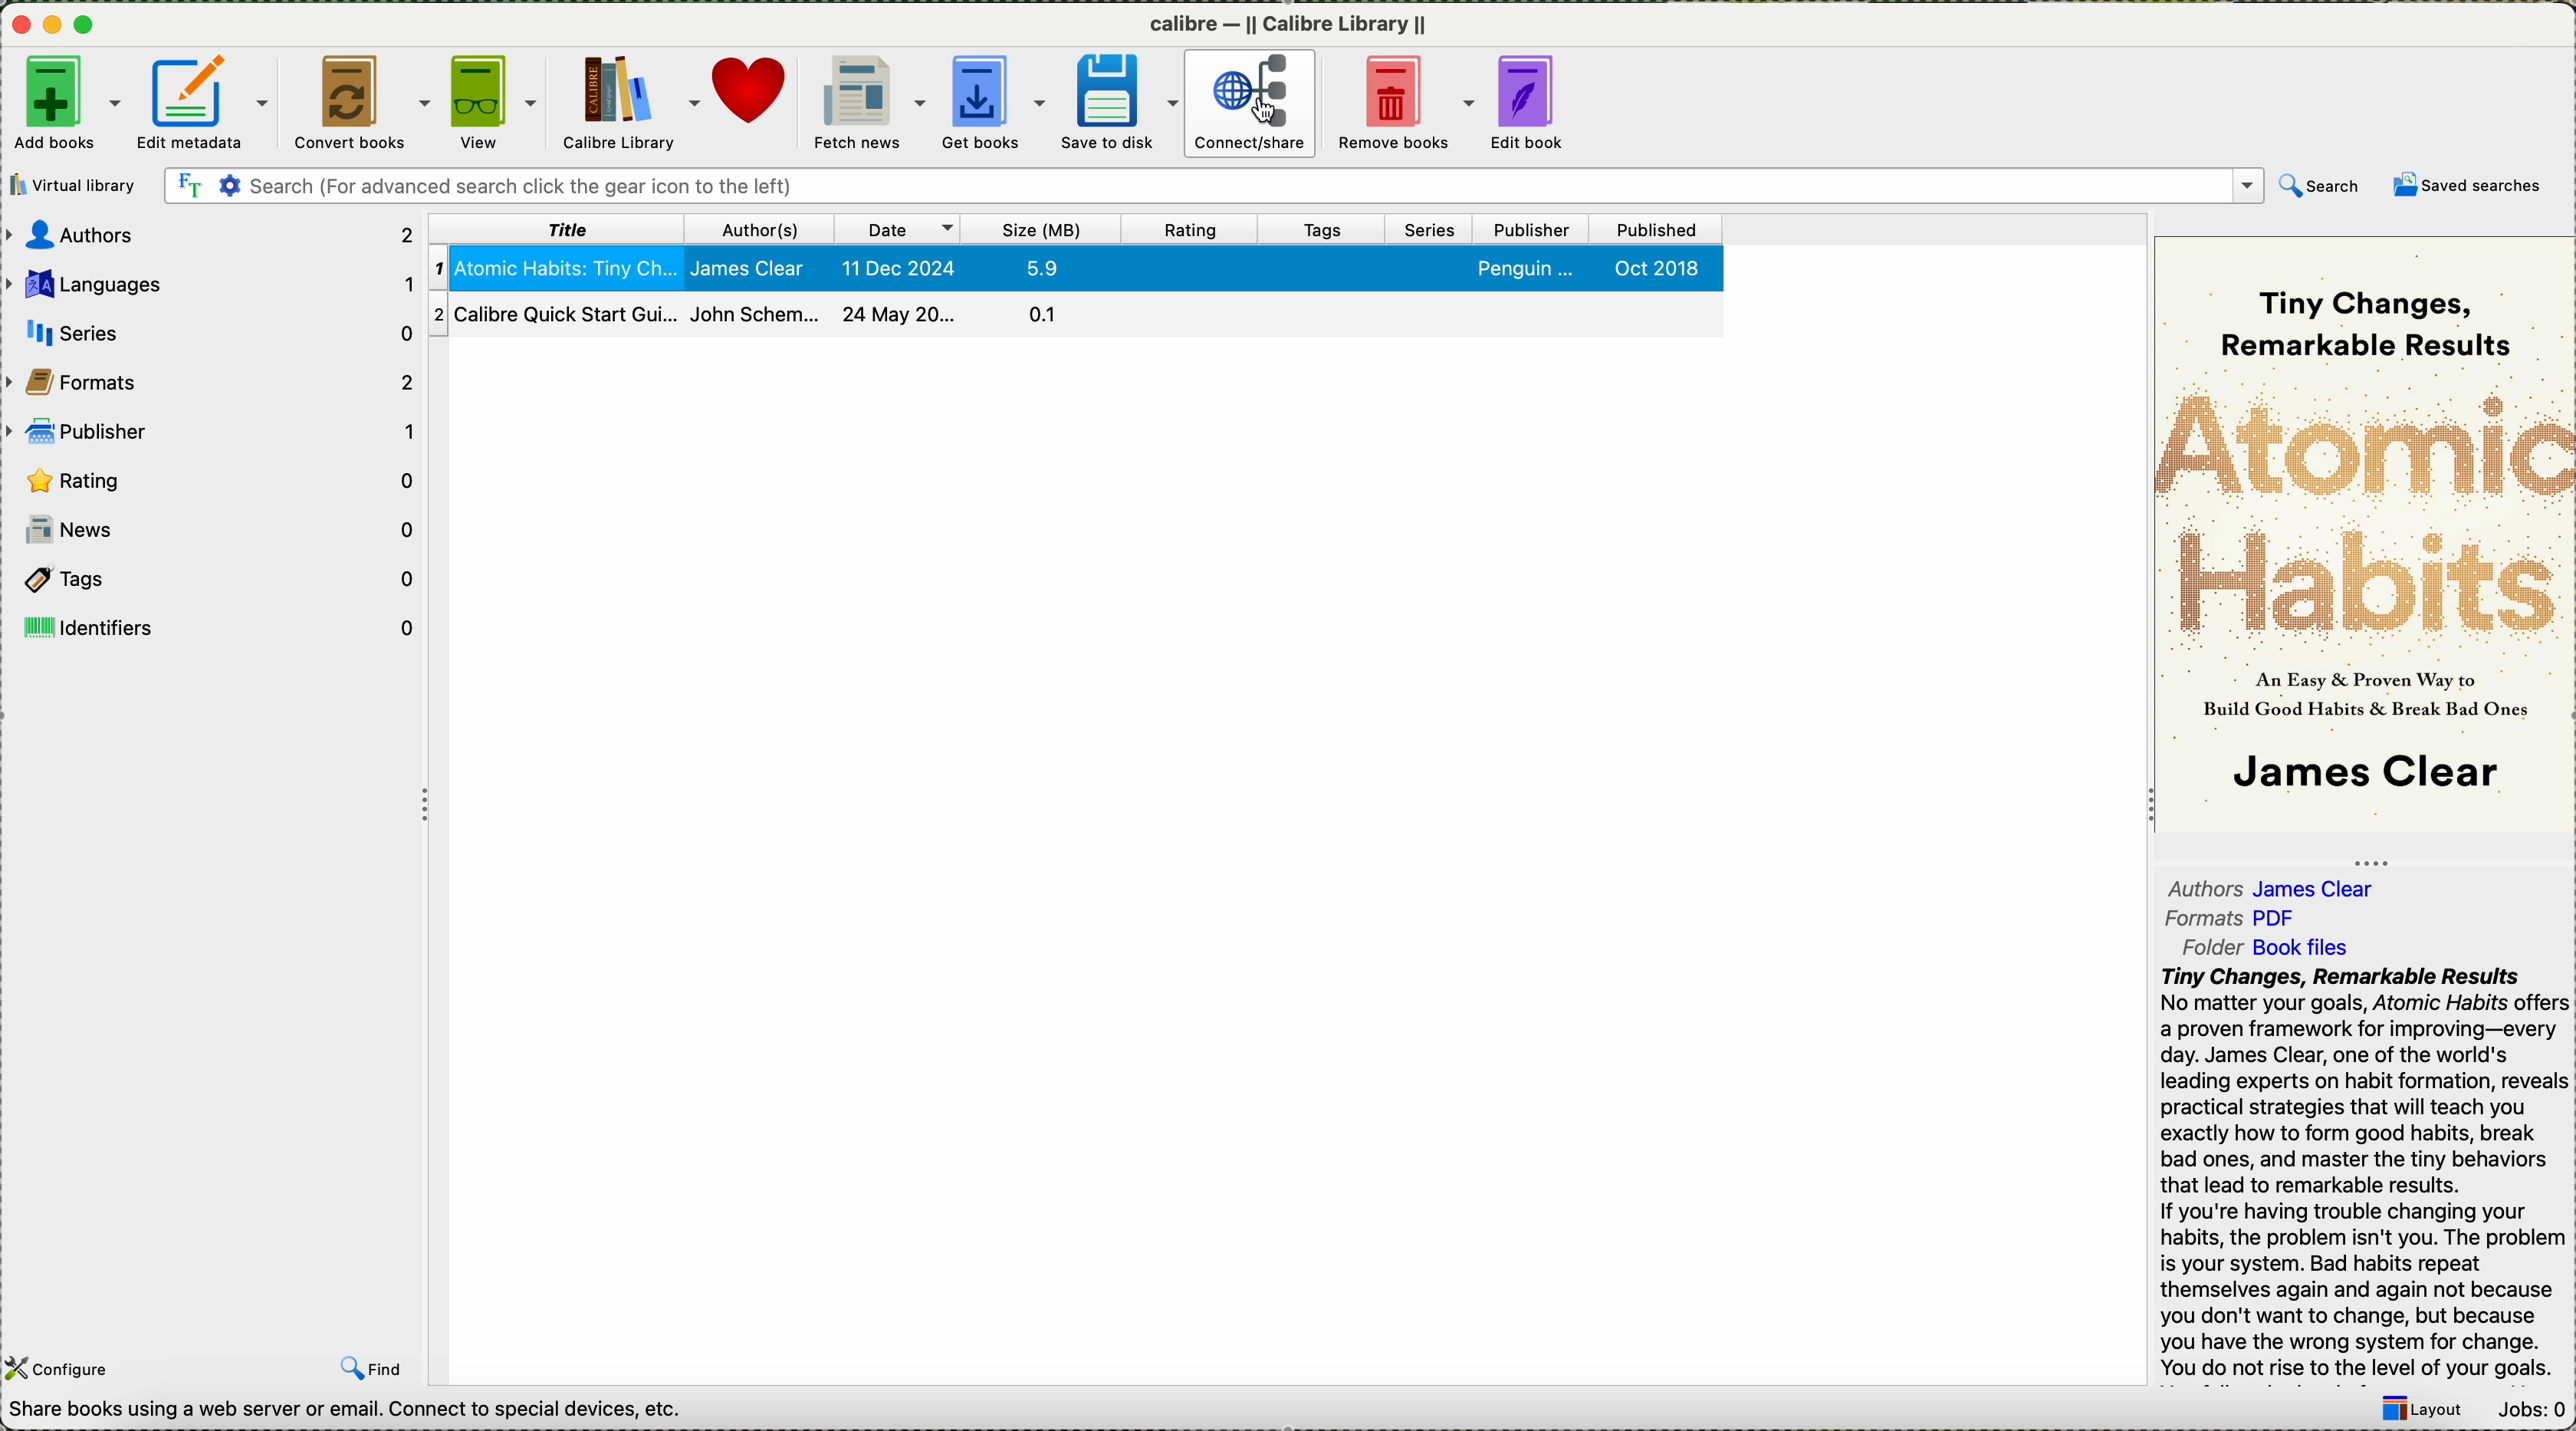 The height and width of the screenshot is (1431, 2576). What do you see at coordinates (211, 284) in the screenshot?
I see `languages` at bounding box center [211, 284].